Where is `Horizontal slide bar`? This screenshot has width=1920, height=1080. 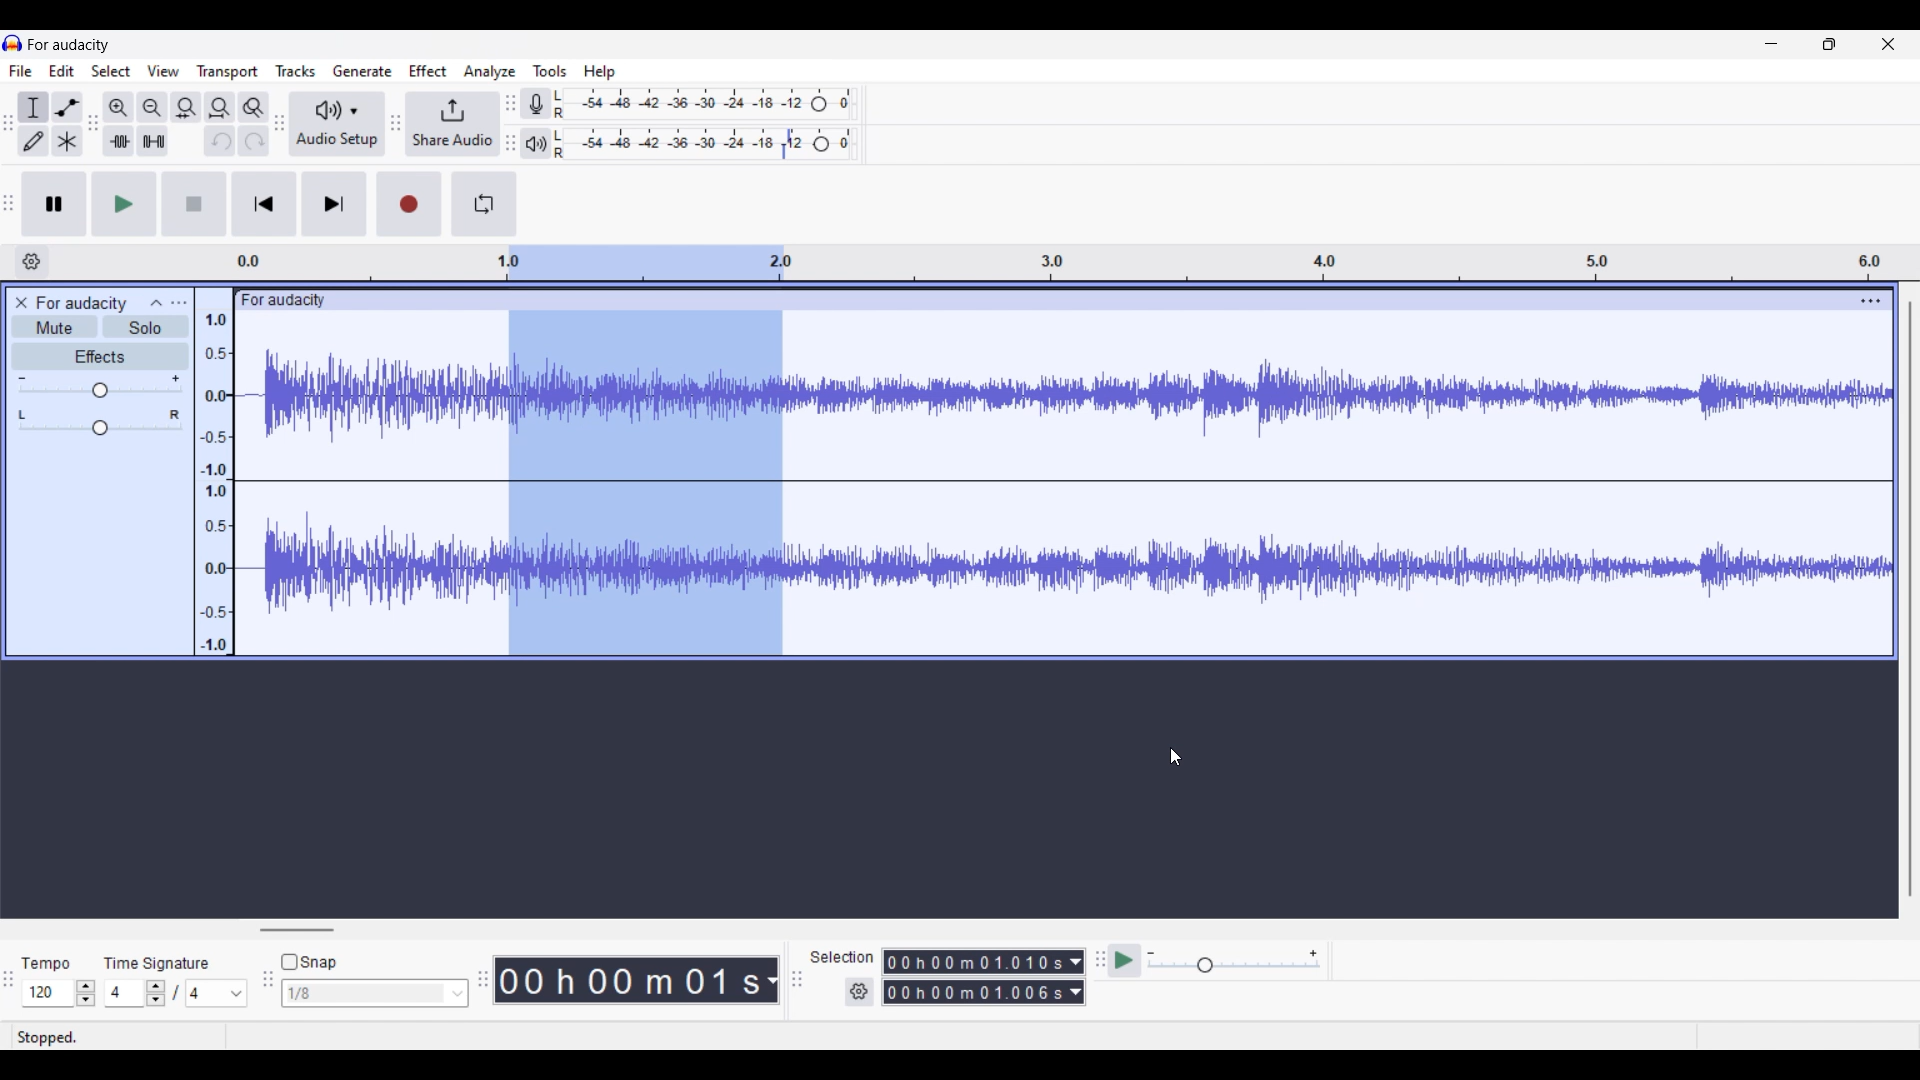
Horizontal slide bar is located at coordinates (296, 930).